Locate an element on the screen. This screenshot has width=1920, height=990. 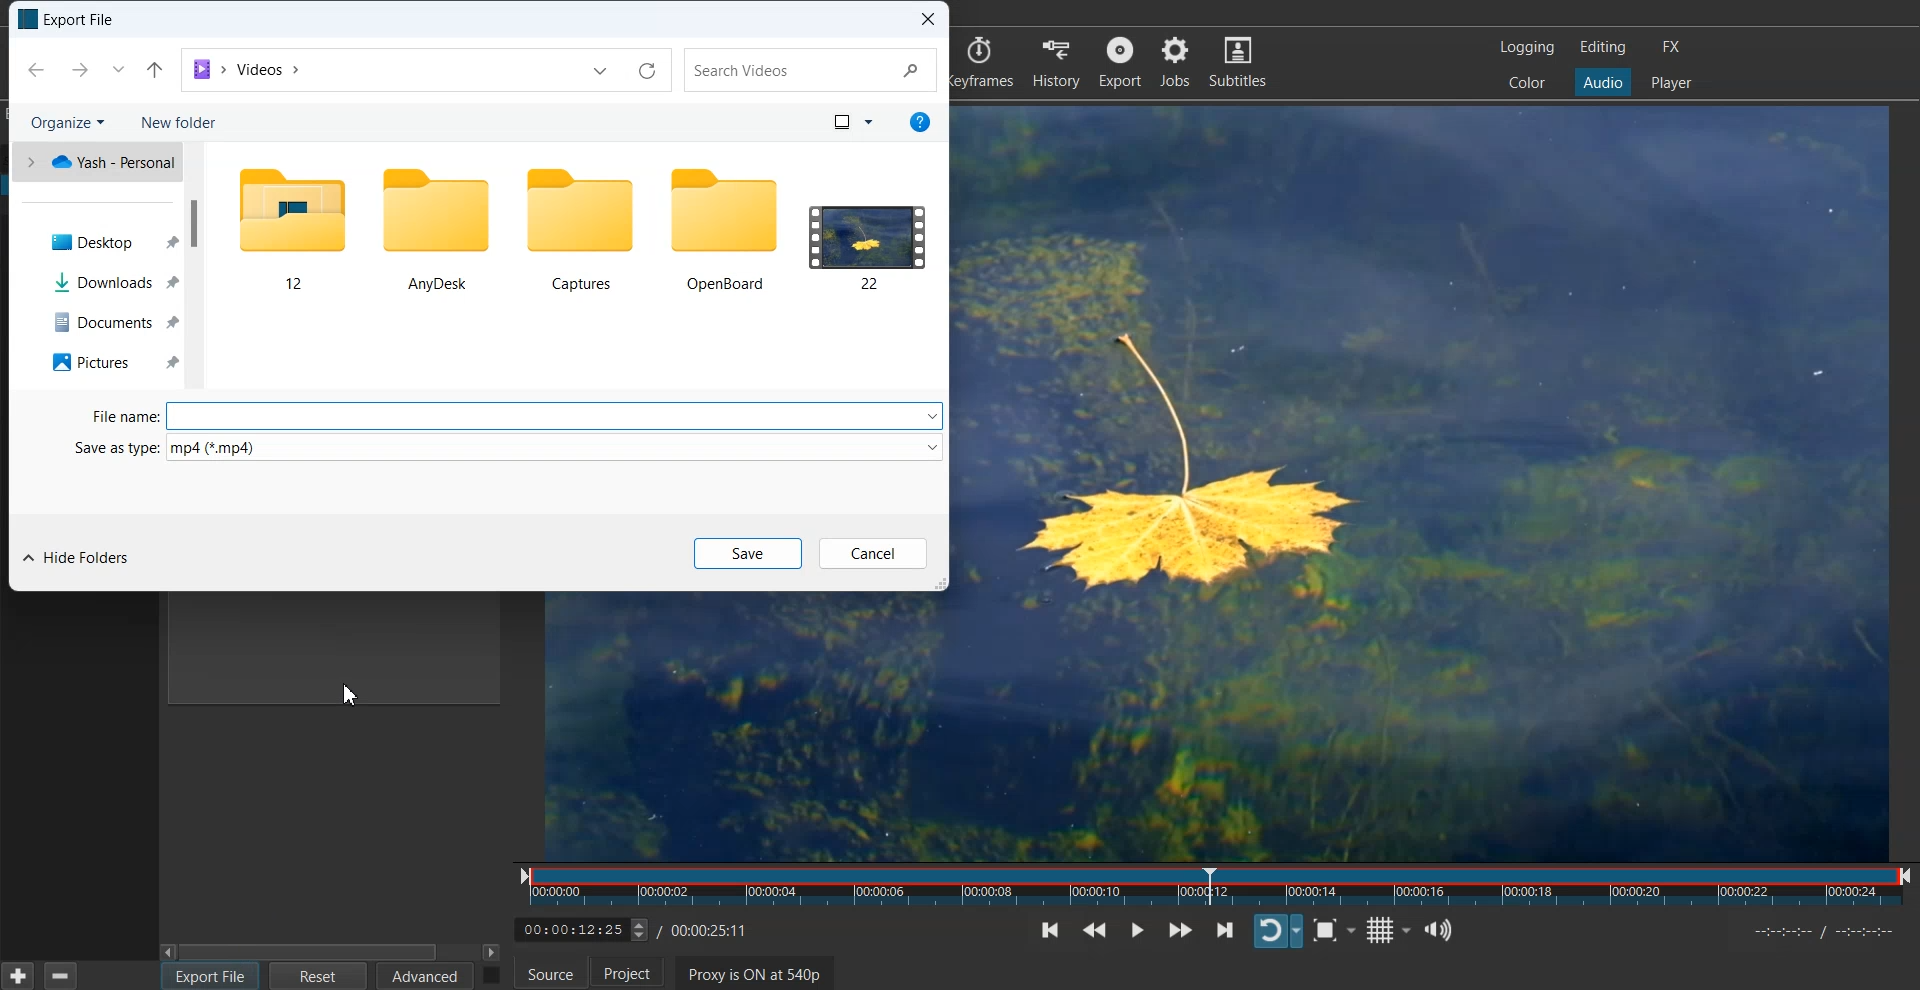
Player is located at coordinates (1671, 83).